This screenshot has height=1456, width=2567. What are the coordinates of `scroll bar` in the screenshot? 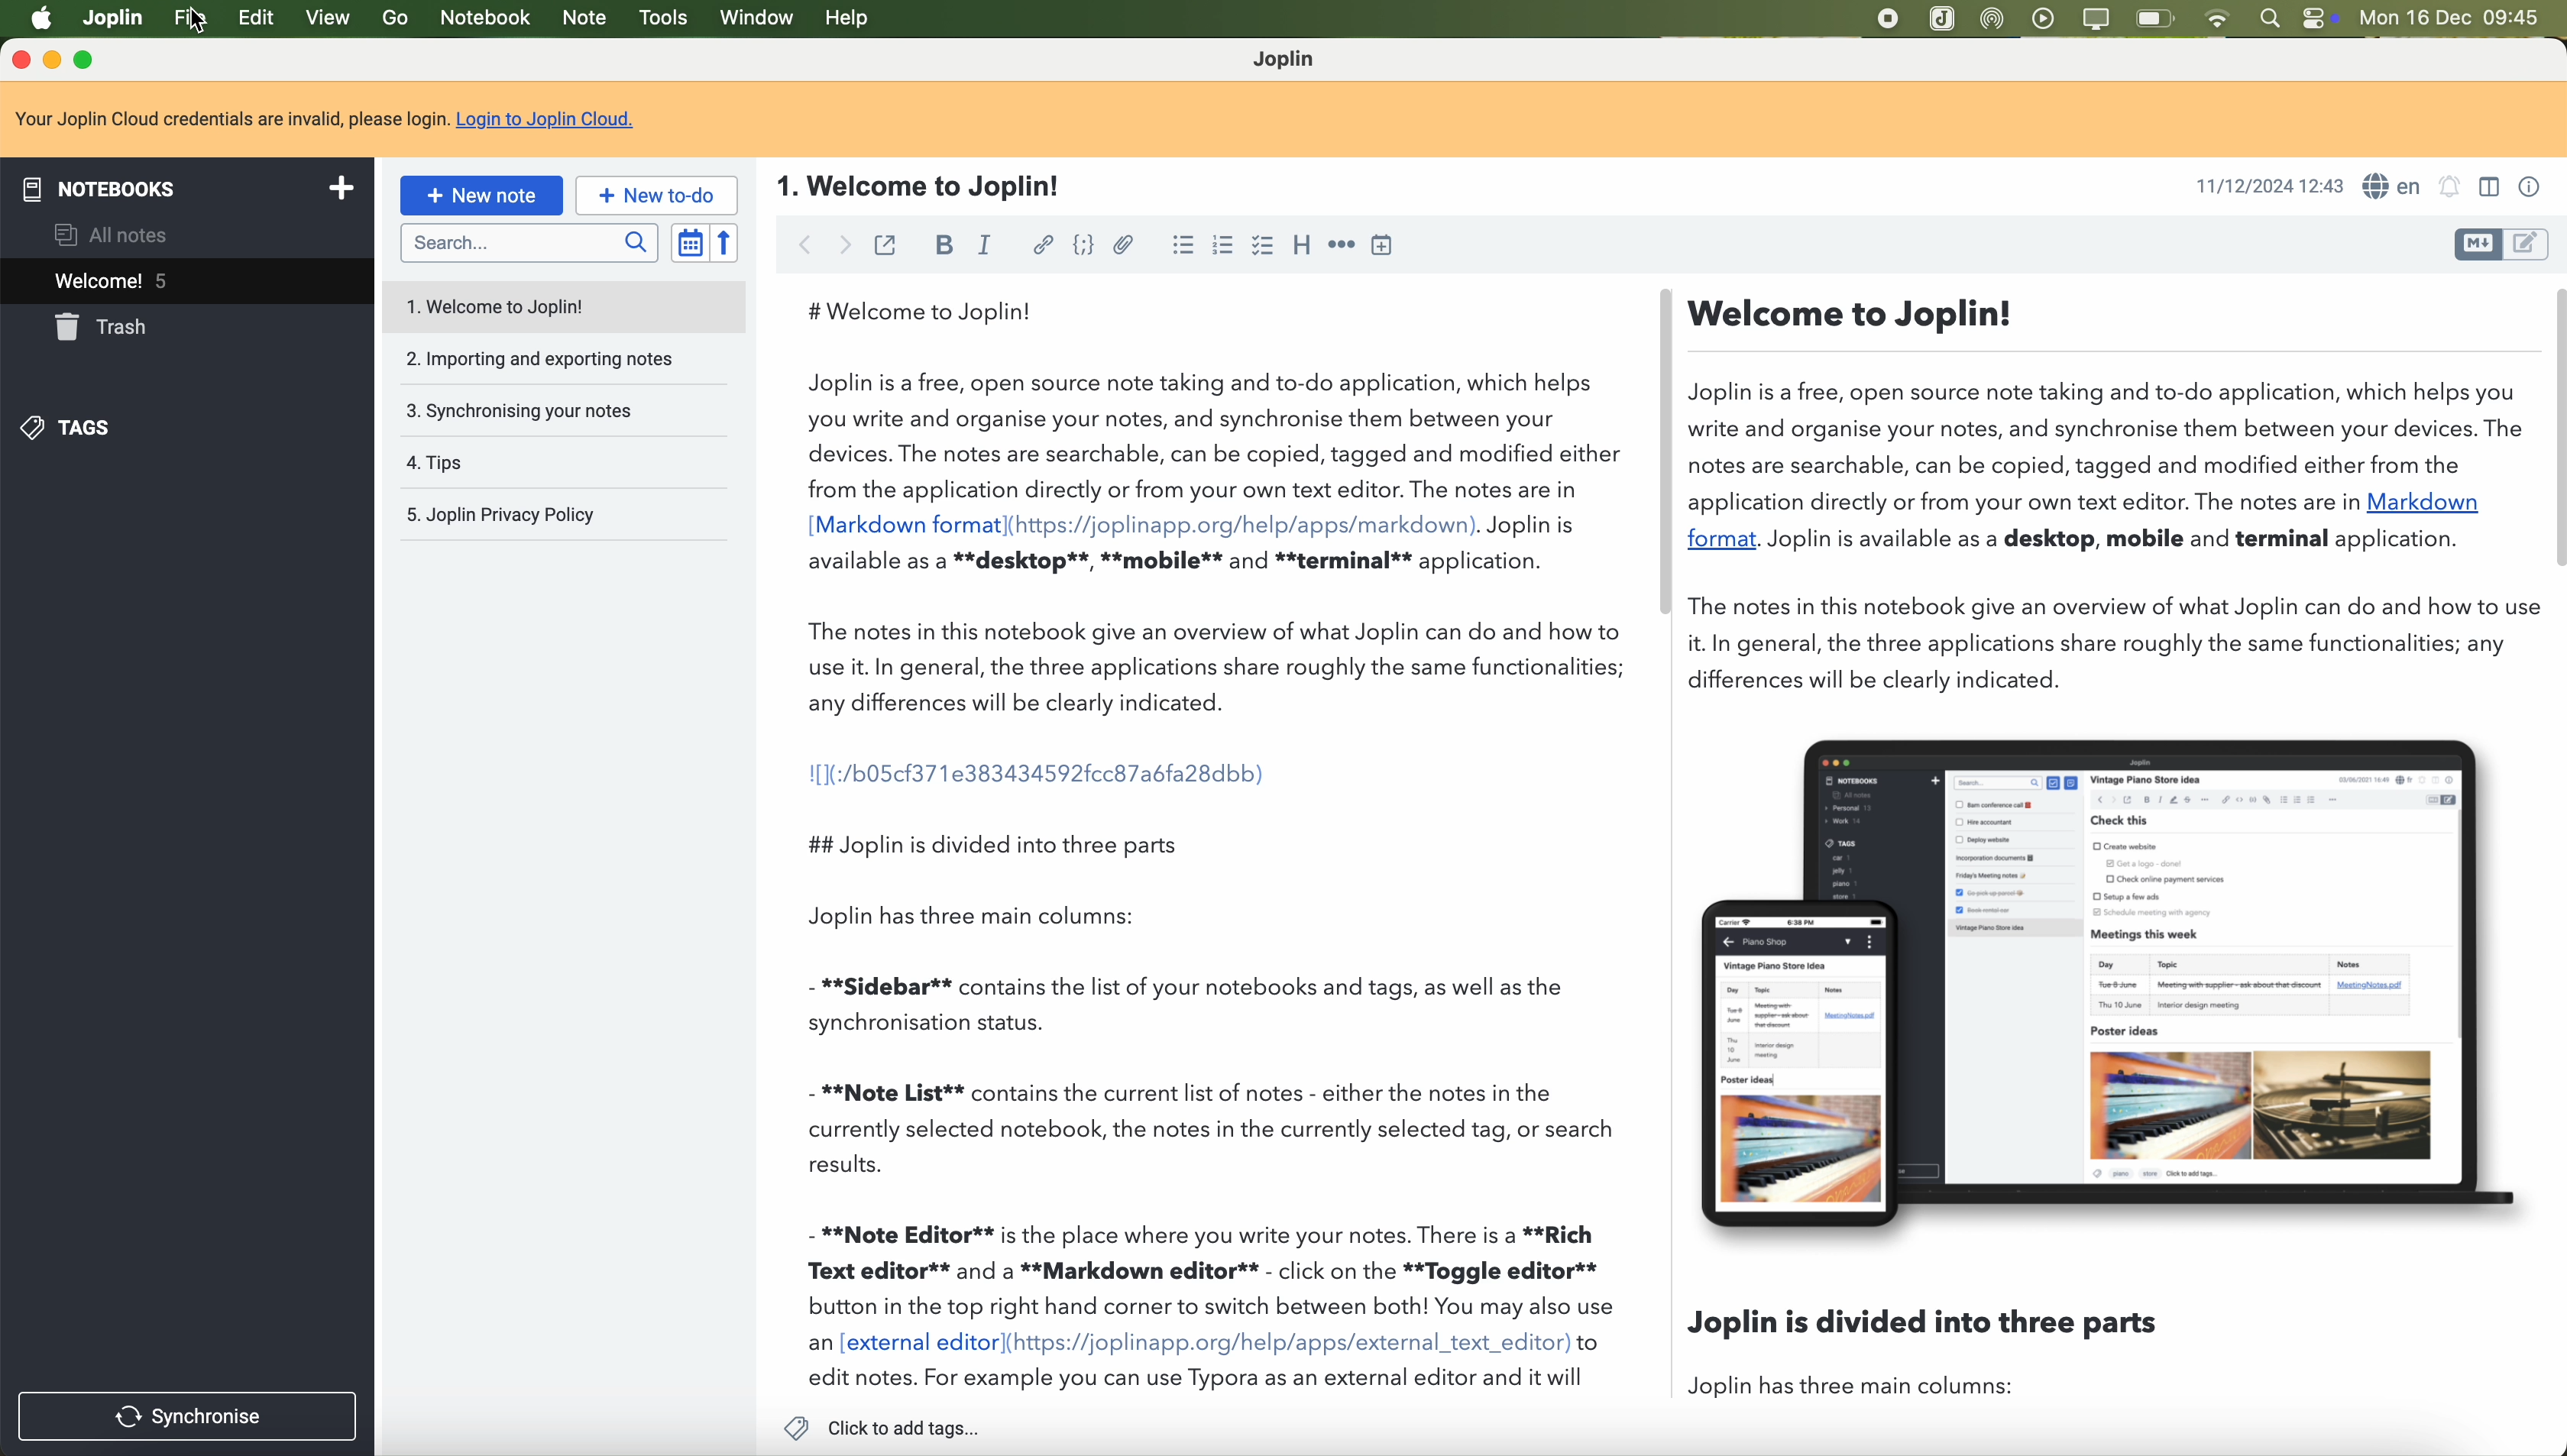 It's located at (1661, 451).